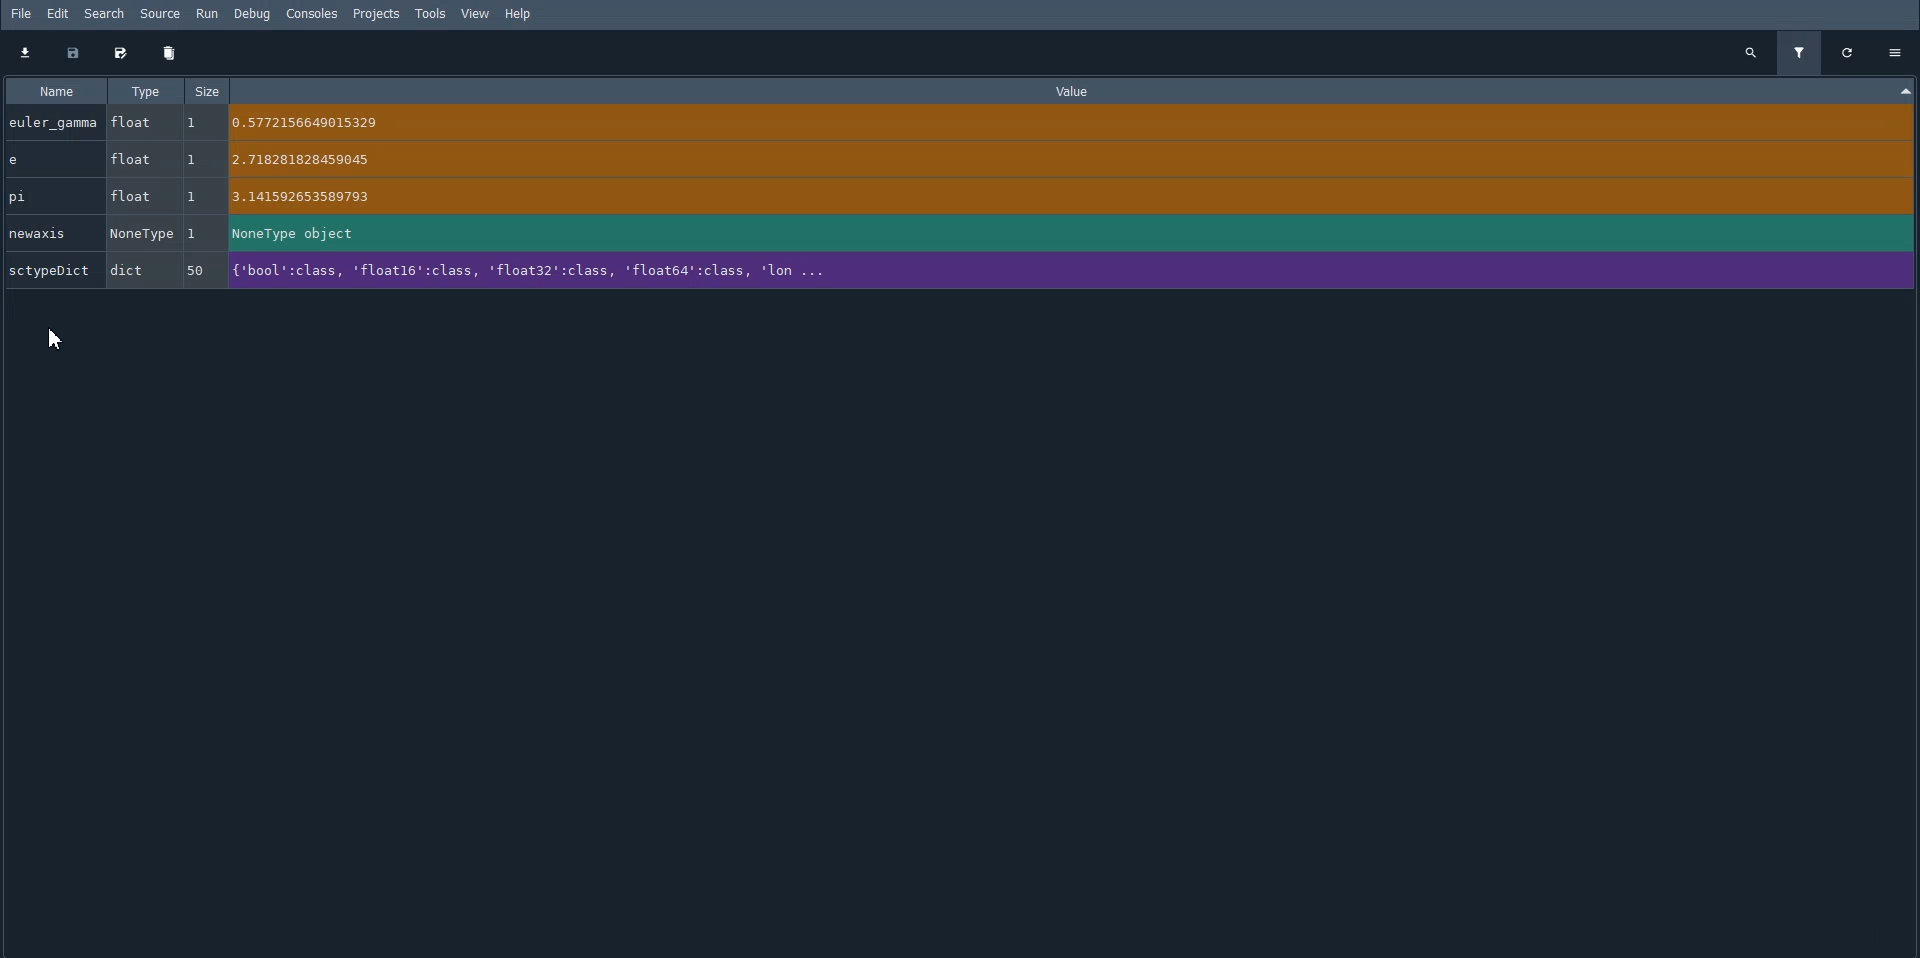 The image size is (1920, 958). Describe the element at coordinates (431, 14) in the screenshot. I see `Tools` at that location.